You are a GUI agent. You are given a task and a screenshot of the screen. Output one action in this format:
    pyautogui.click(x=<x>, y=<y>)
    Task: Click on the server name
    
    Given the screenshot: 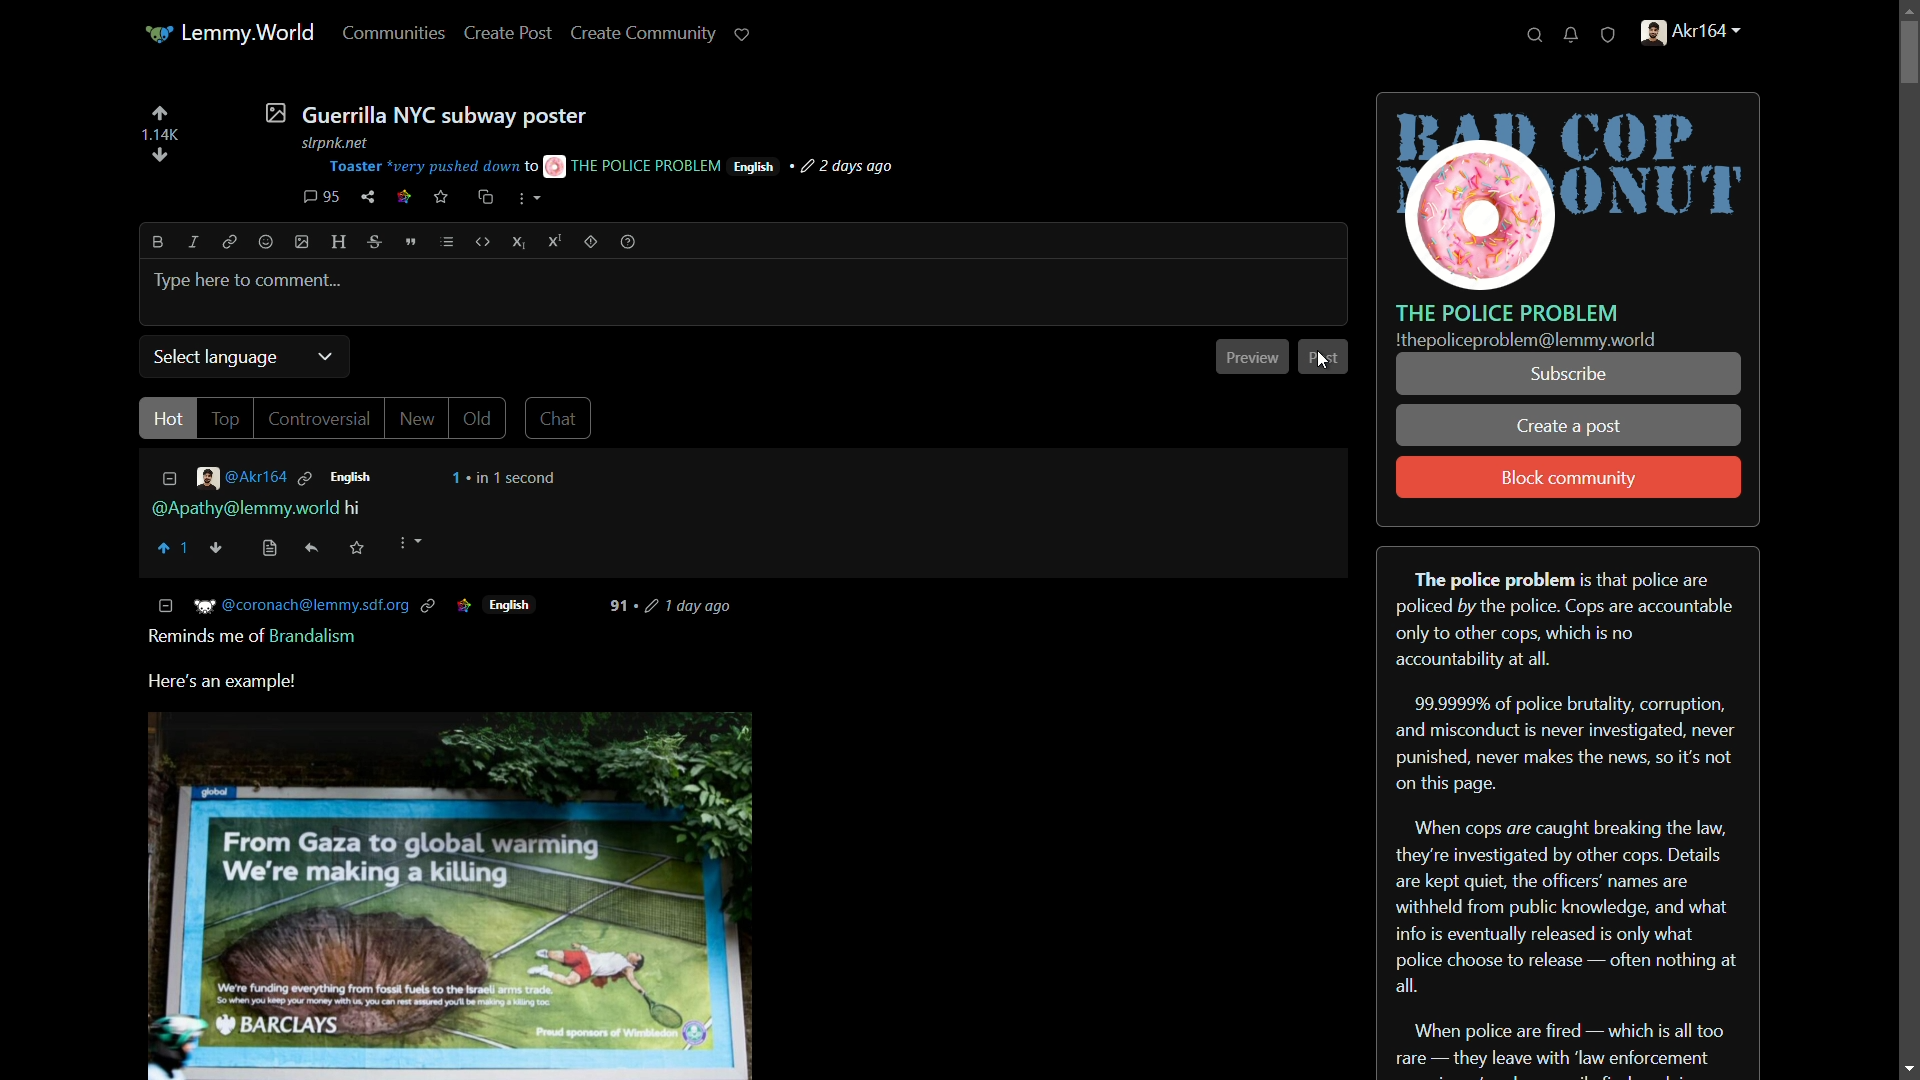 What is the action you would take?
    pyautogui.click(x=1508, y=312)
    